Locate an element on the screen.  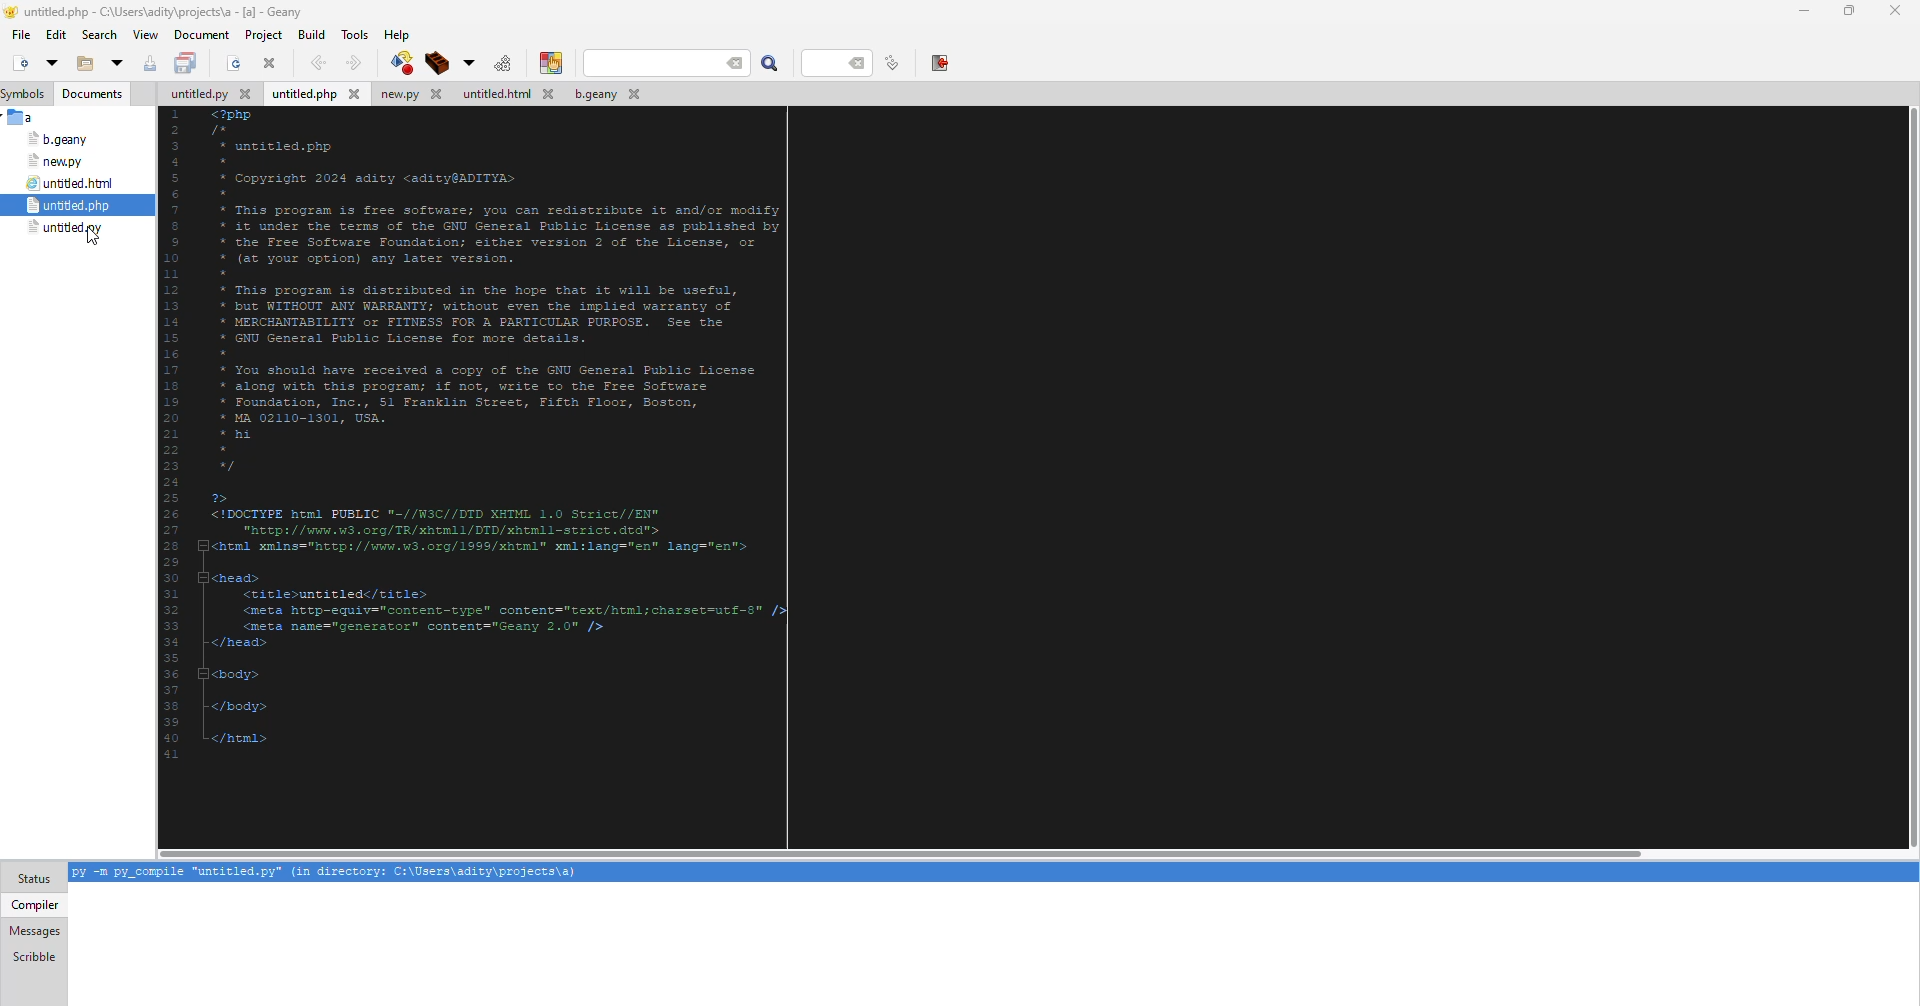
info is located at coordinates (324, 873).